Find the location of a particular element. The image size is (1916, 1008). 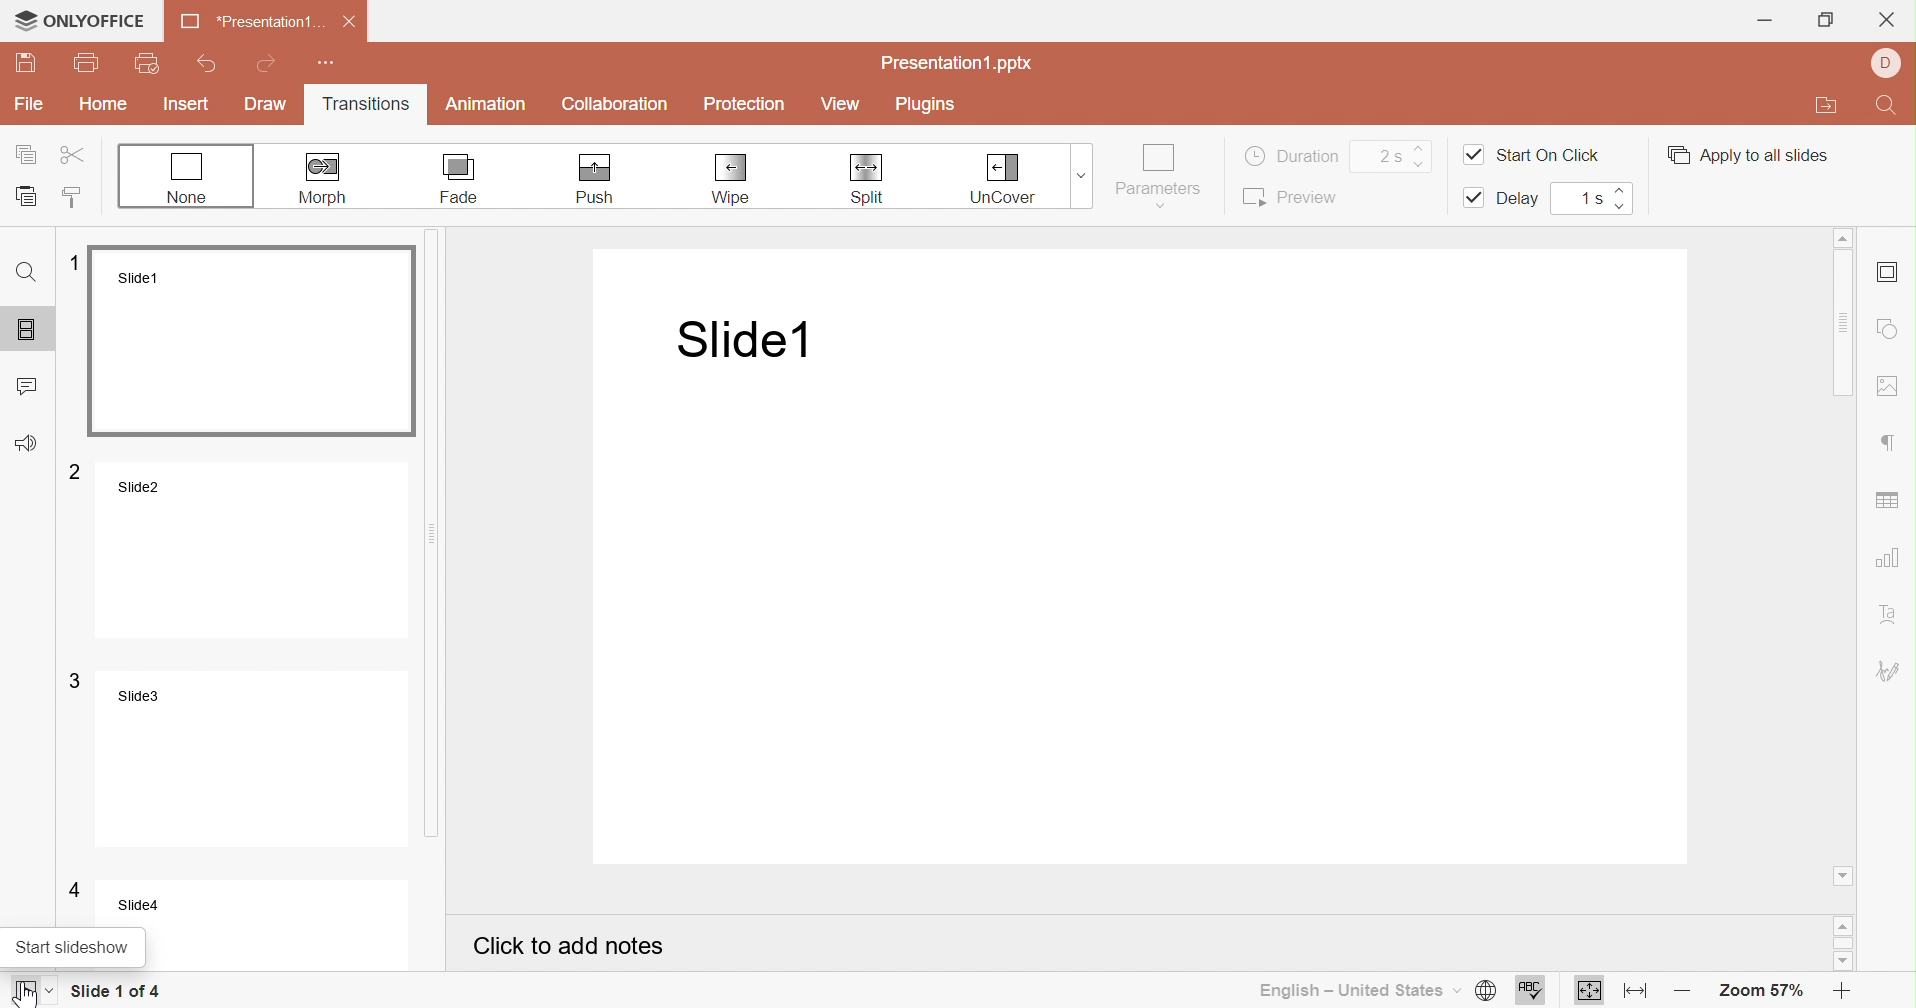

Zoom in is located at coordinates (1843, 994).